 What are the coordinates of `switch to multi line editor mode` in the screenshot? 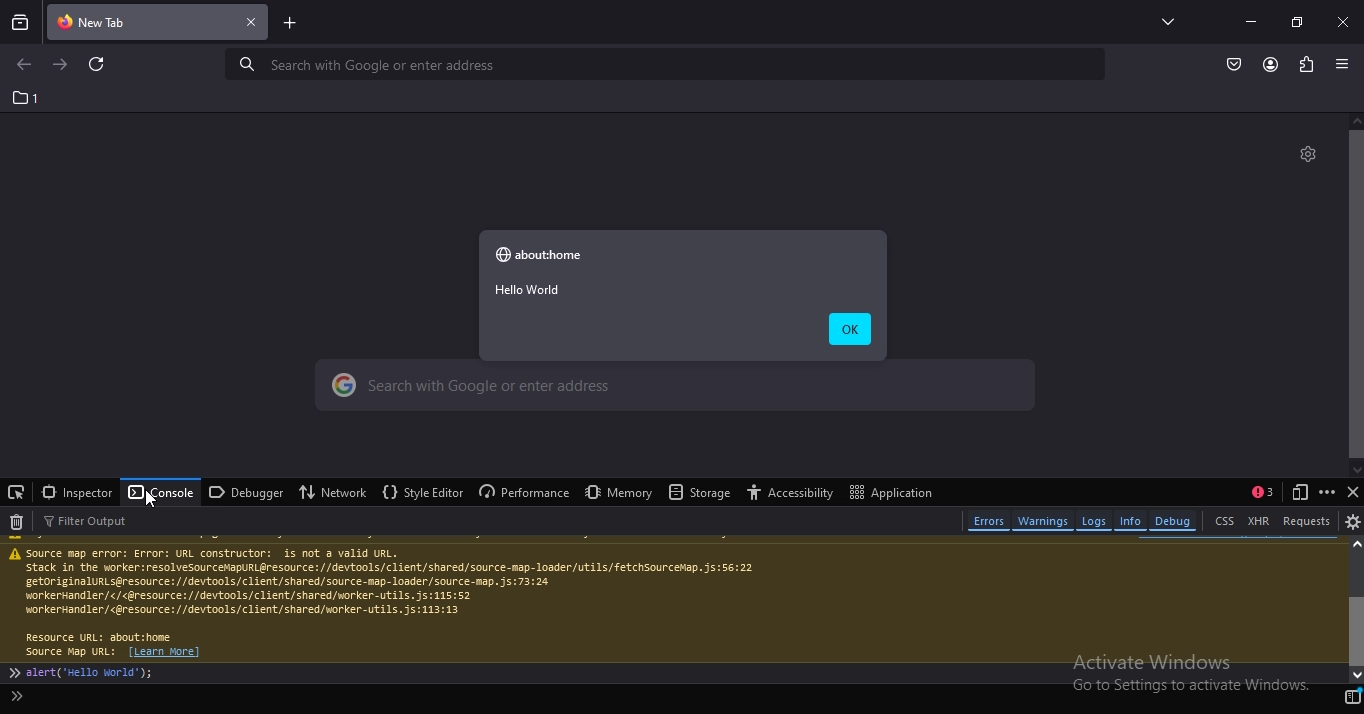 It's located at (1352, 697).